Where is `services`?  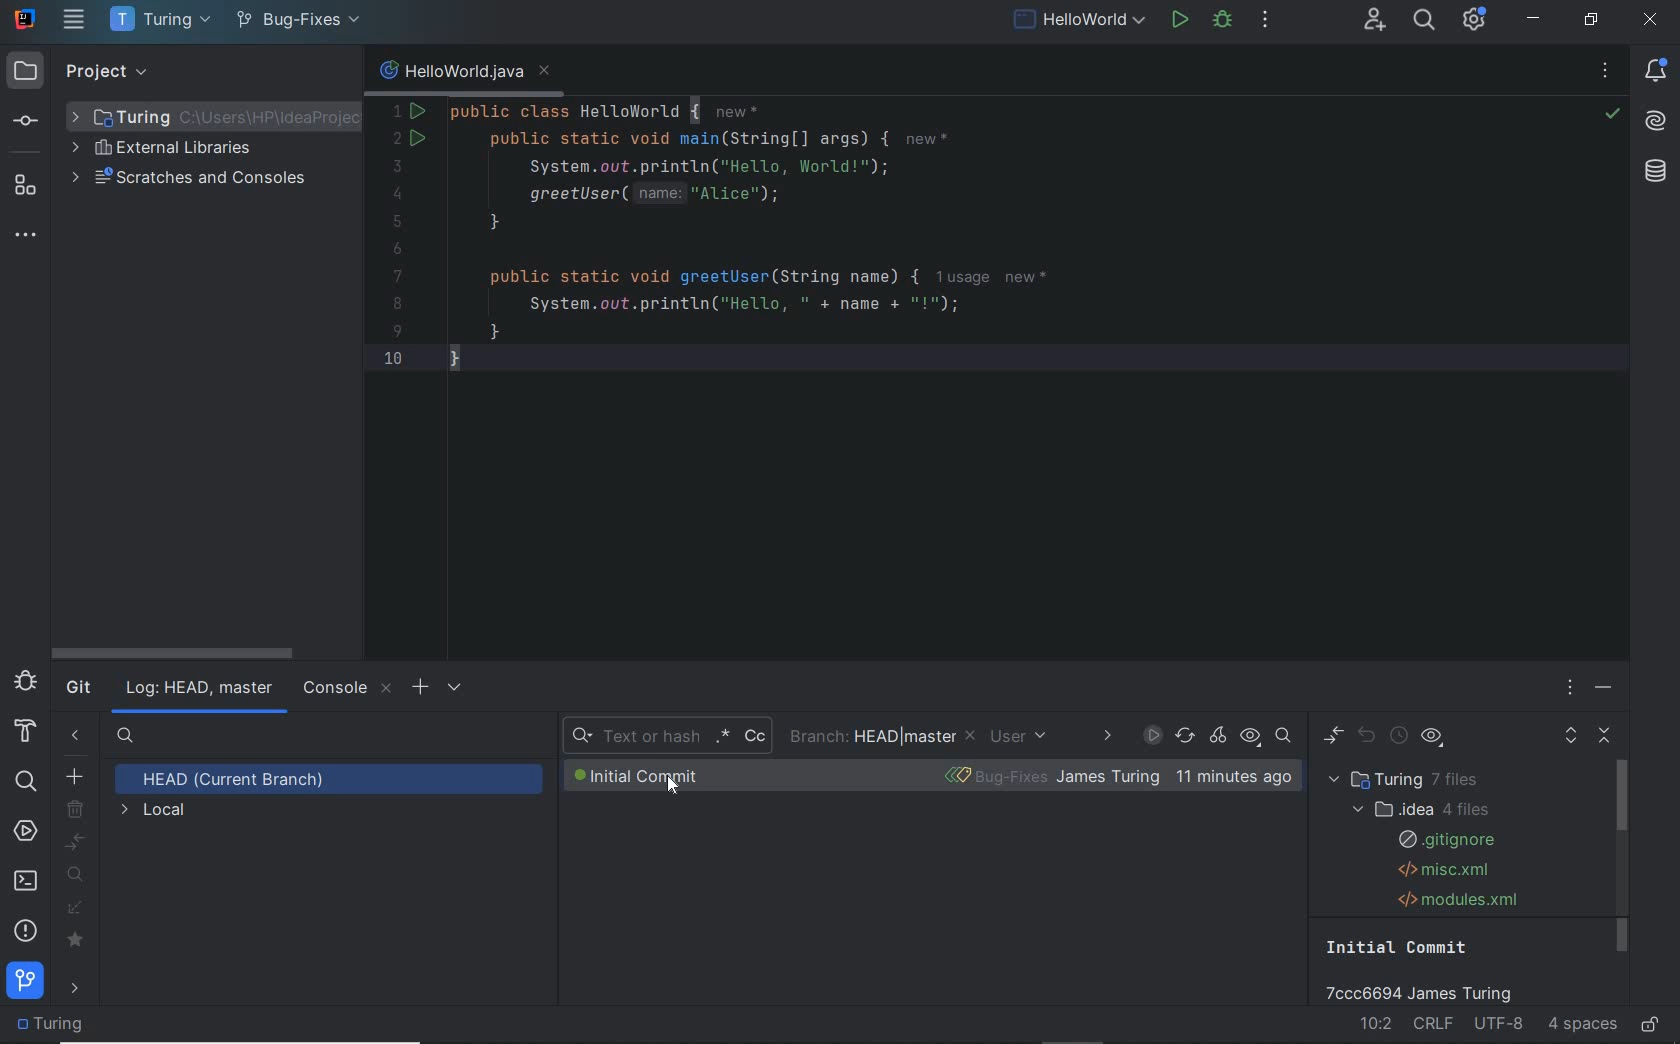 services is located at coordinates (26, 833).